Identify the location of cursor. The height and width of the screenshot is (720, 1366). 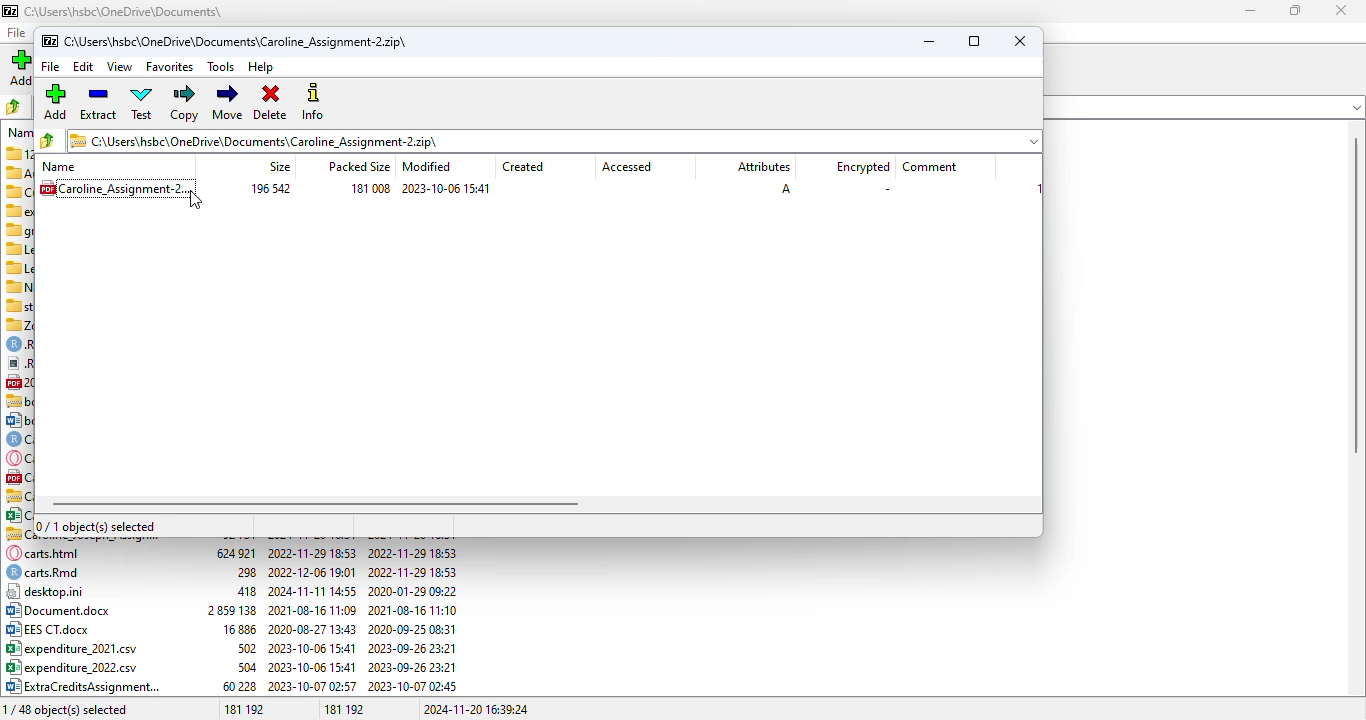
(195, 200).